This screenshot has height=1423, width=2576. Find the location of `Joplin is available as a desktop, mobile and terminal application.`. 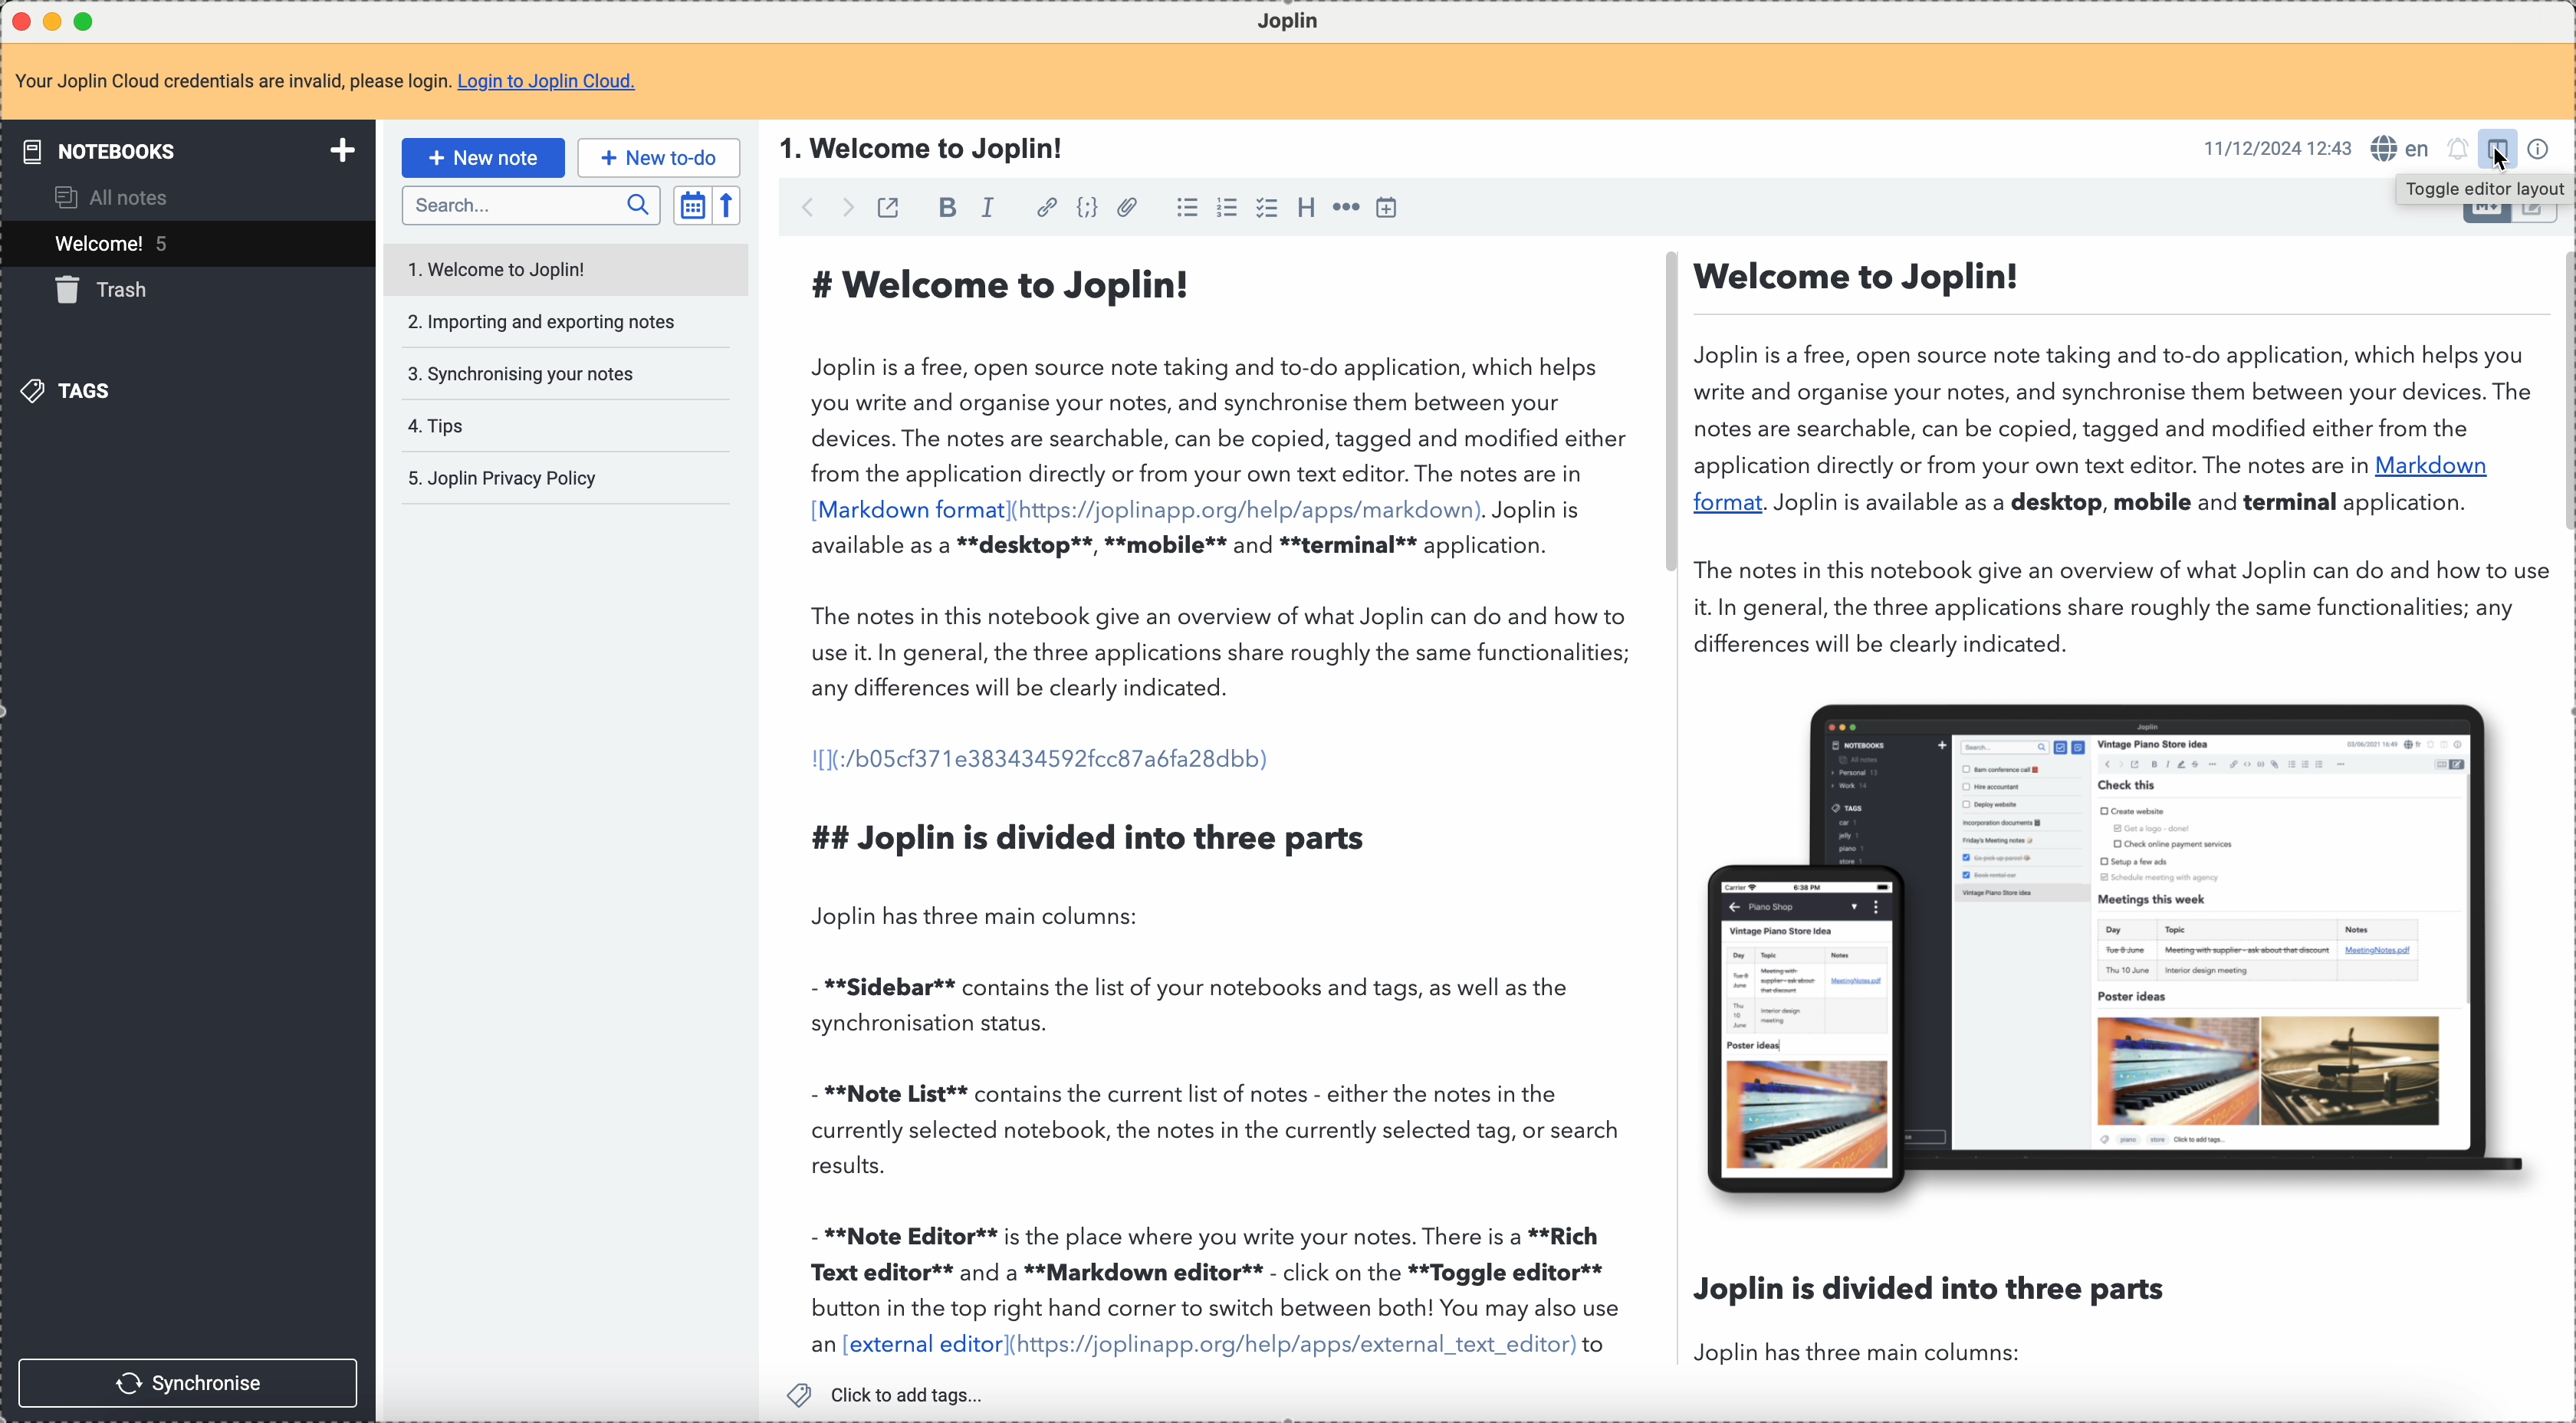

Joplin is available as a desktop, mobile and terminal application. is located at coordinates (2121, 503).